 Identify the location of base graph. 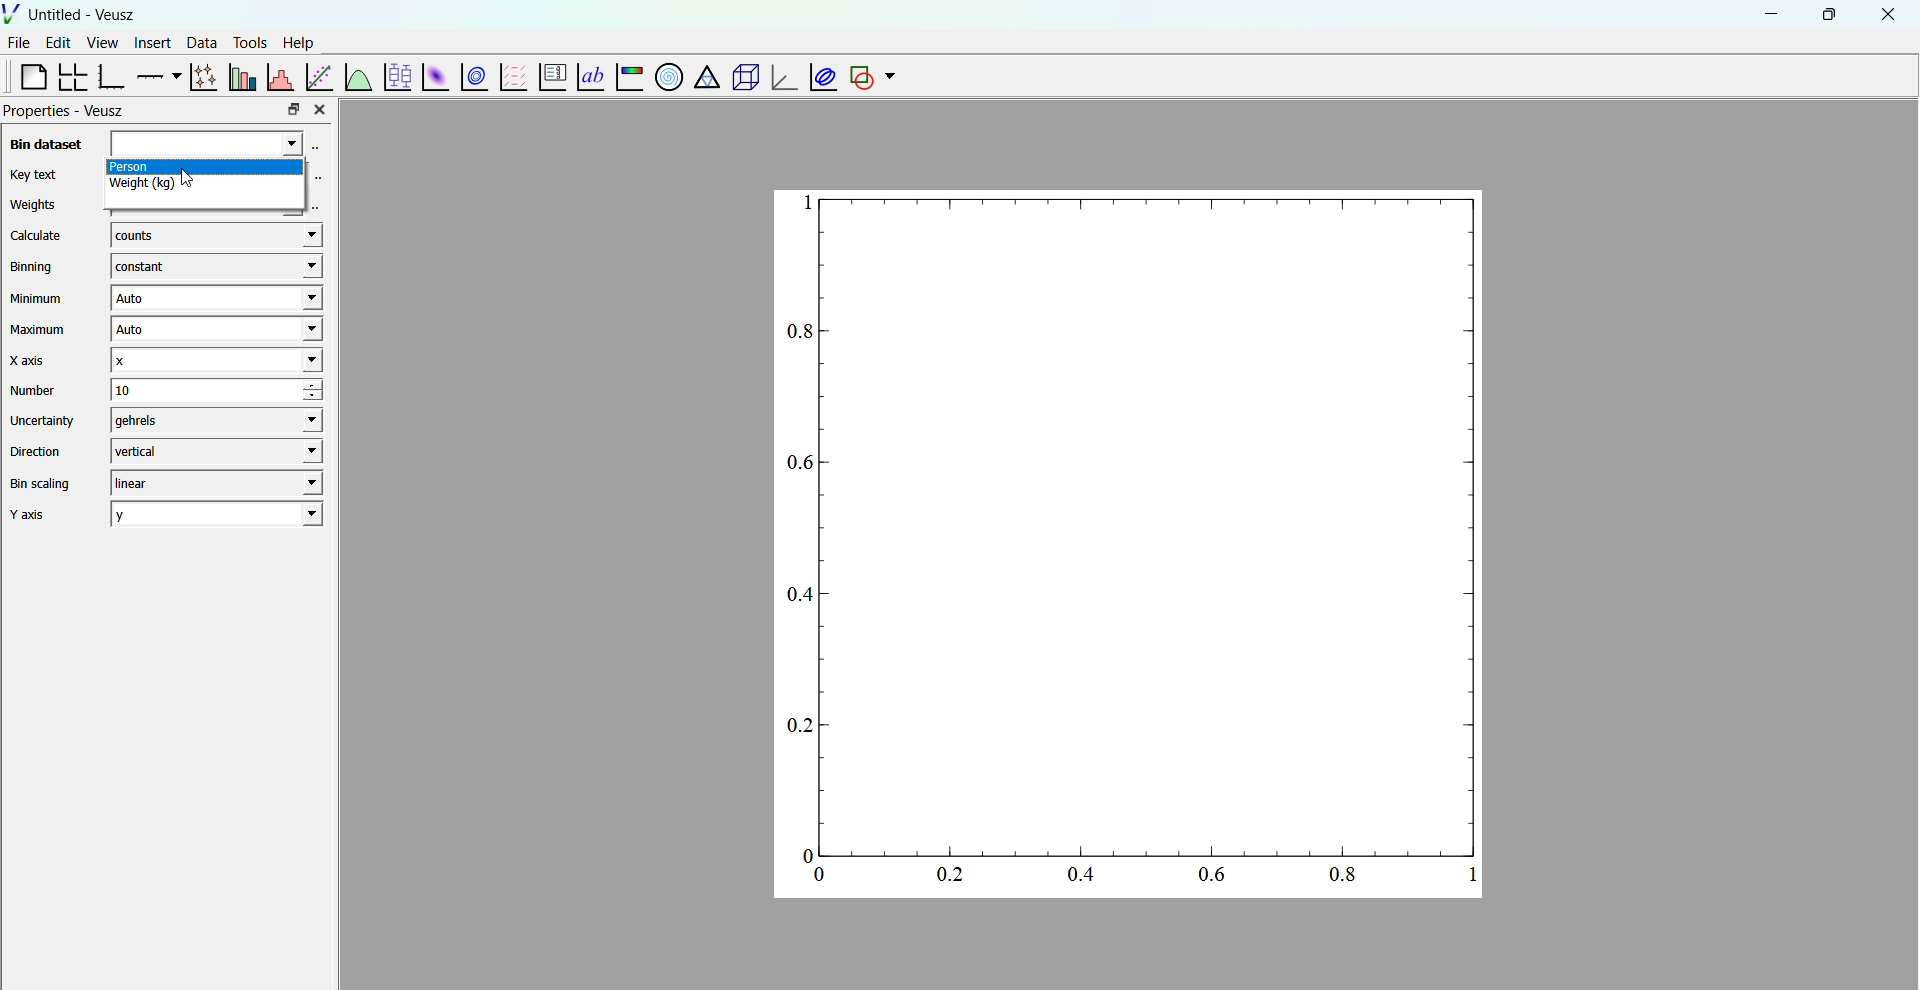
(111, 77).